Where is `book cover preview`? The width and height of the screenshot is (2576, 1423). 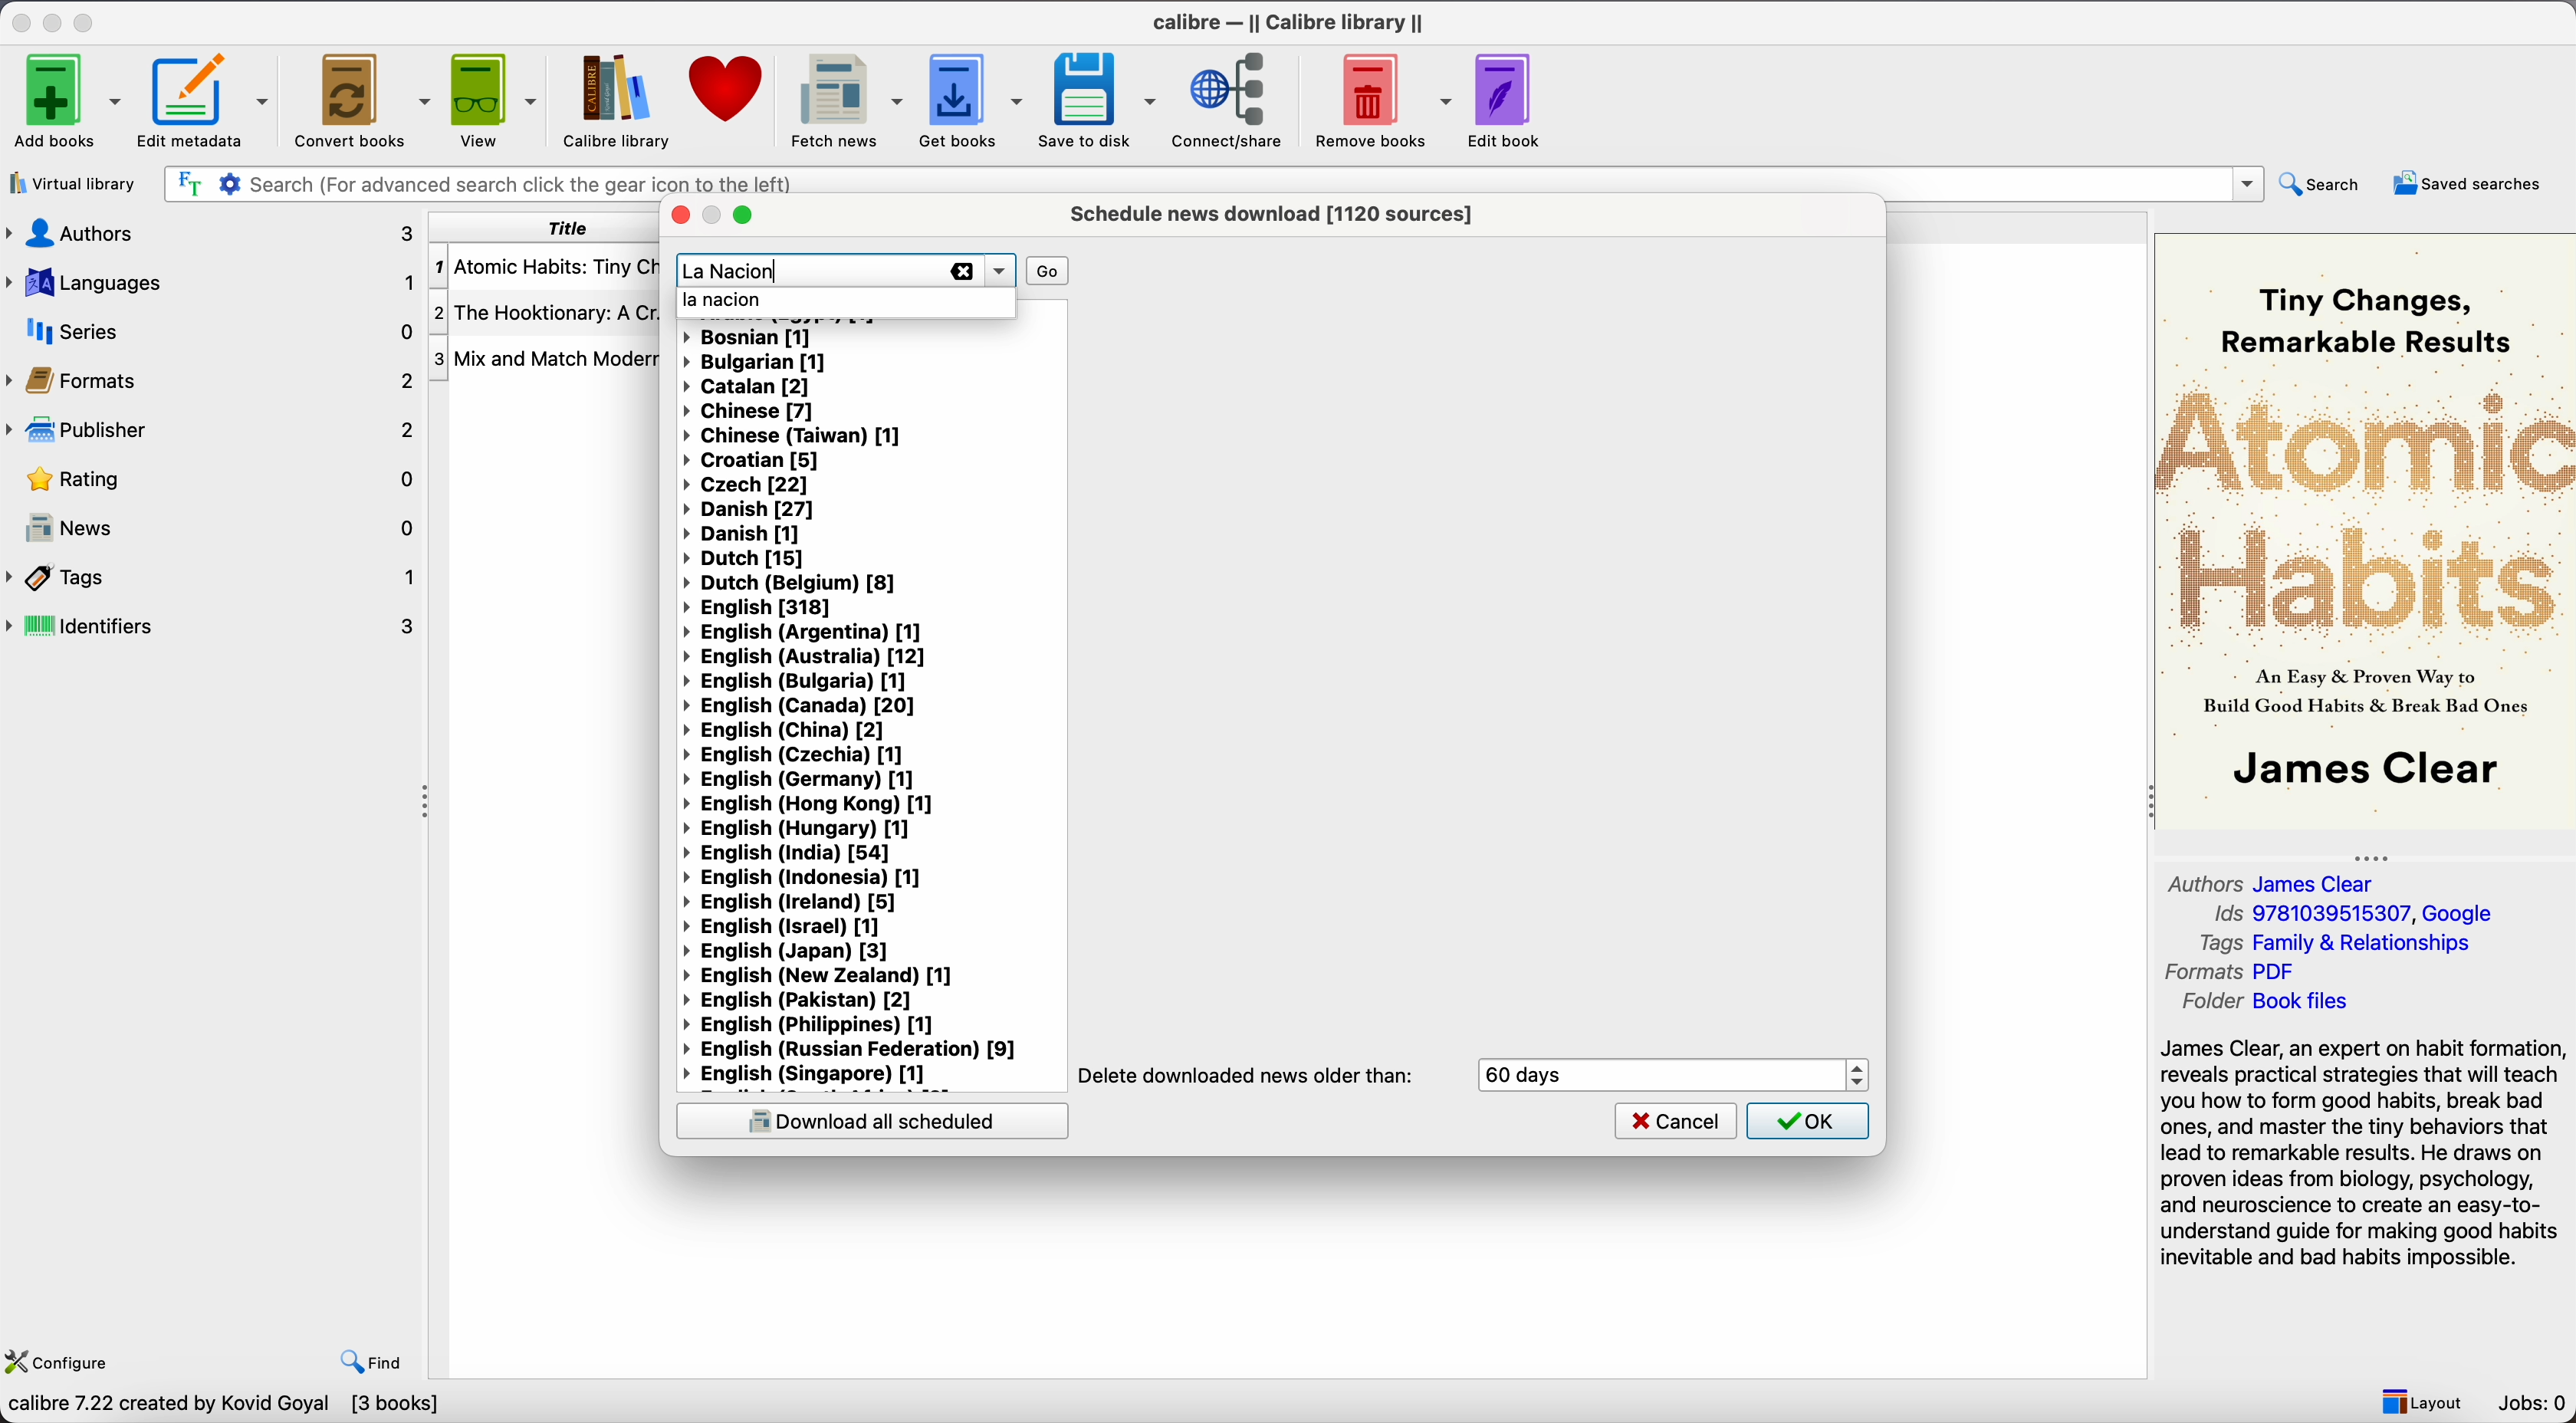 book cover preview is located at coordinates (2363, 530).